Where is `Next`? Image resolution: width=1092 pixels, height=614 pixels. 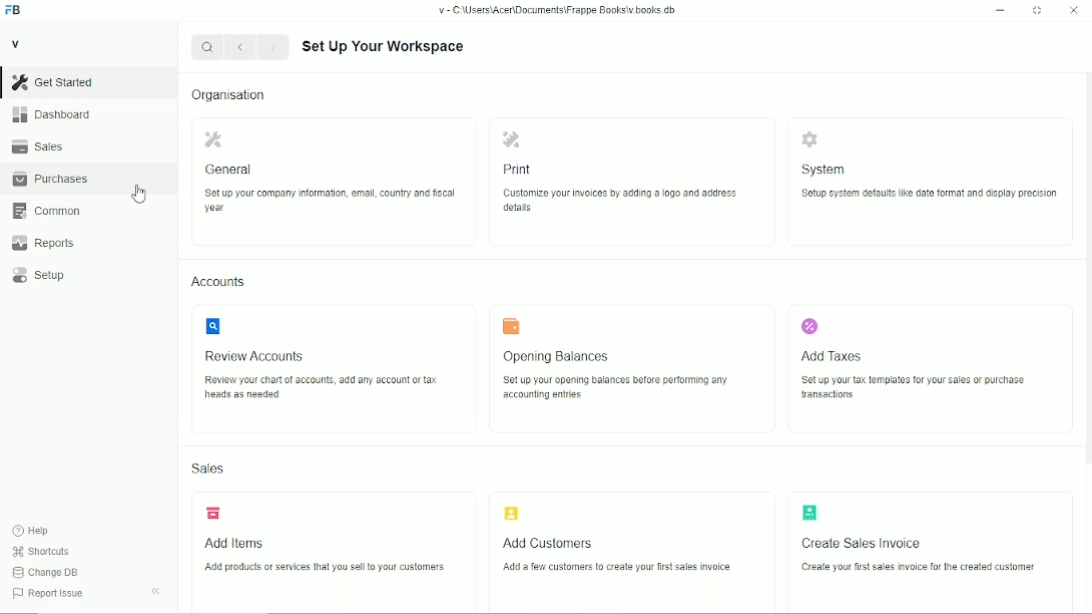 Next is located at coordinates (273, 46).